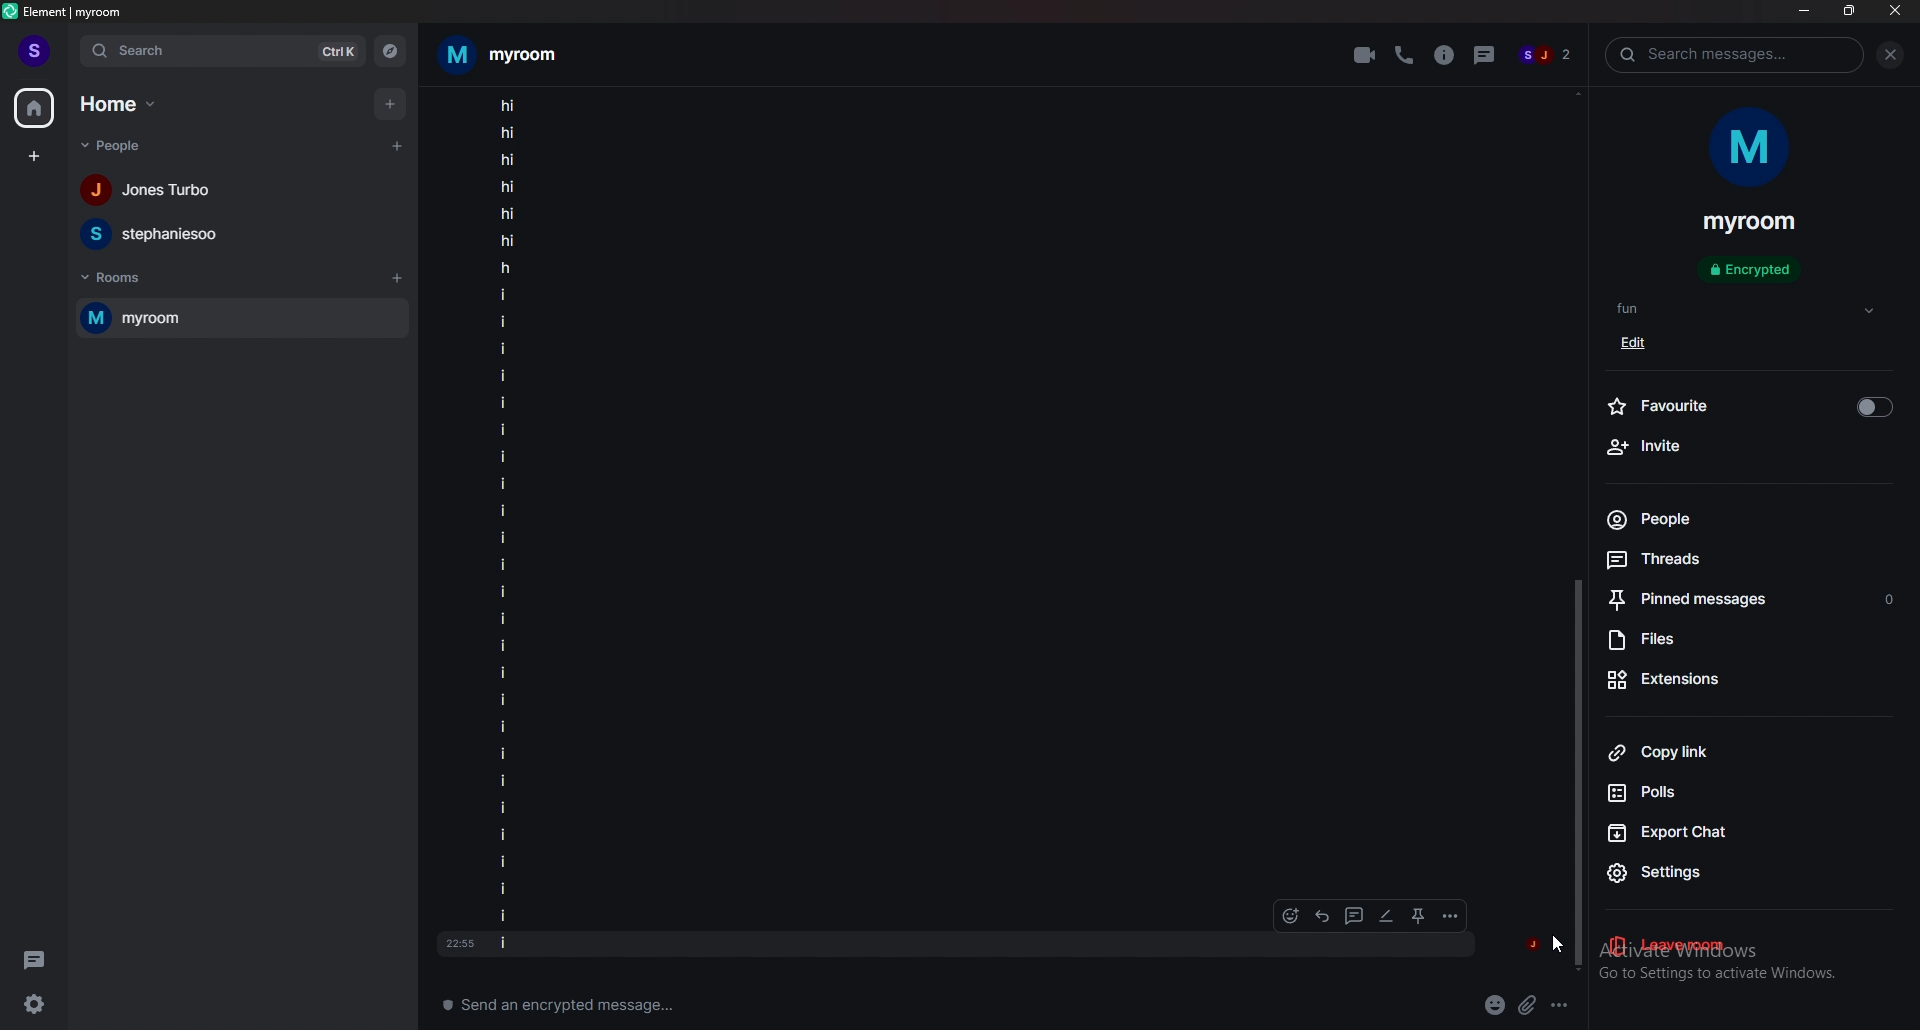 The image size is (1920, 1030). I want to click on threads, so click(1705, 560).